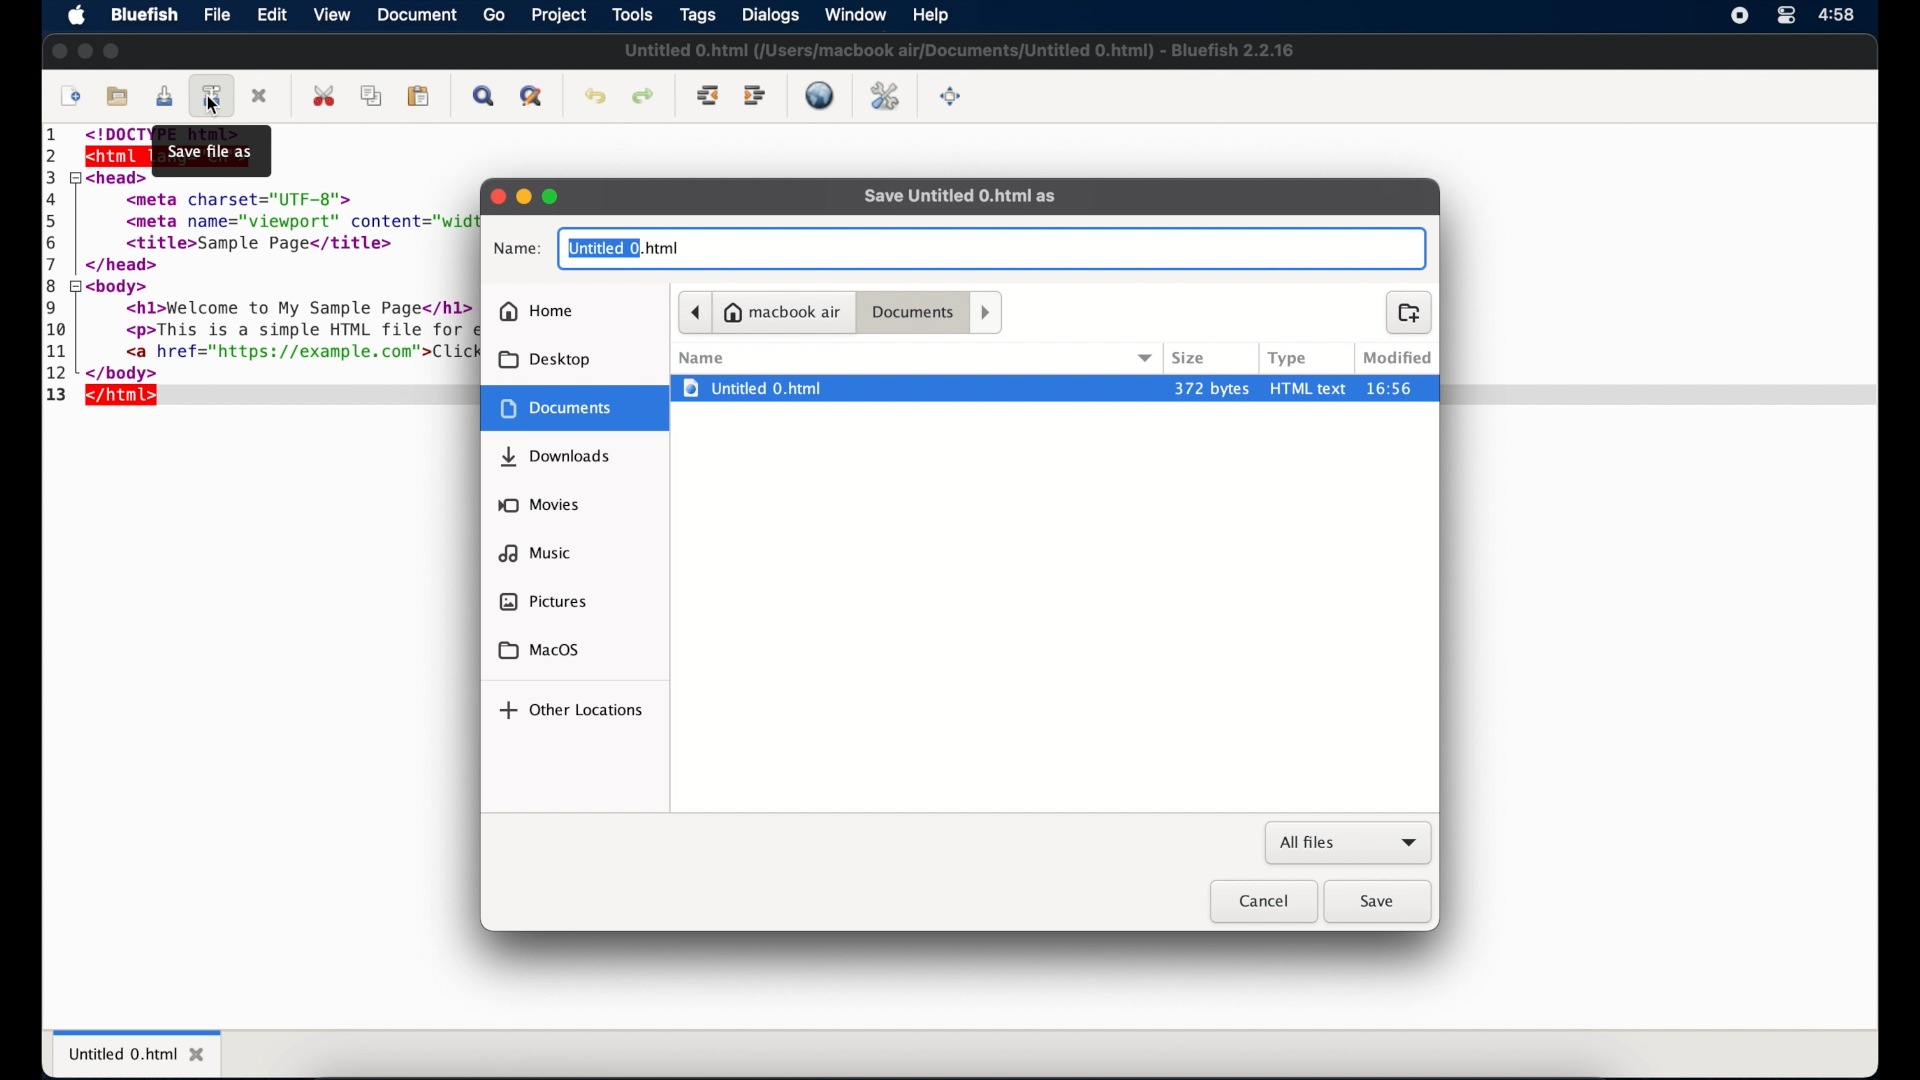 This screenshot has height=1080, width=1920. Describe the element at coordinates (539, 651) in the screenshot. I see `macOS` at that location.